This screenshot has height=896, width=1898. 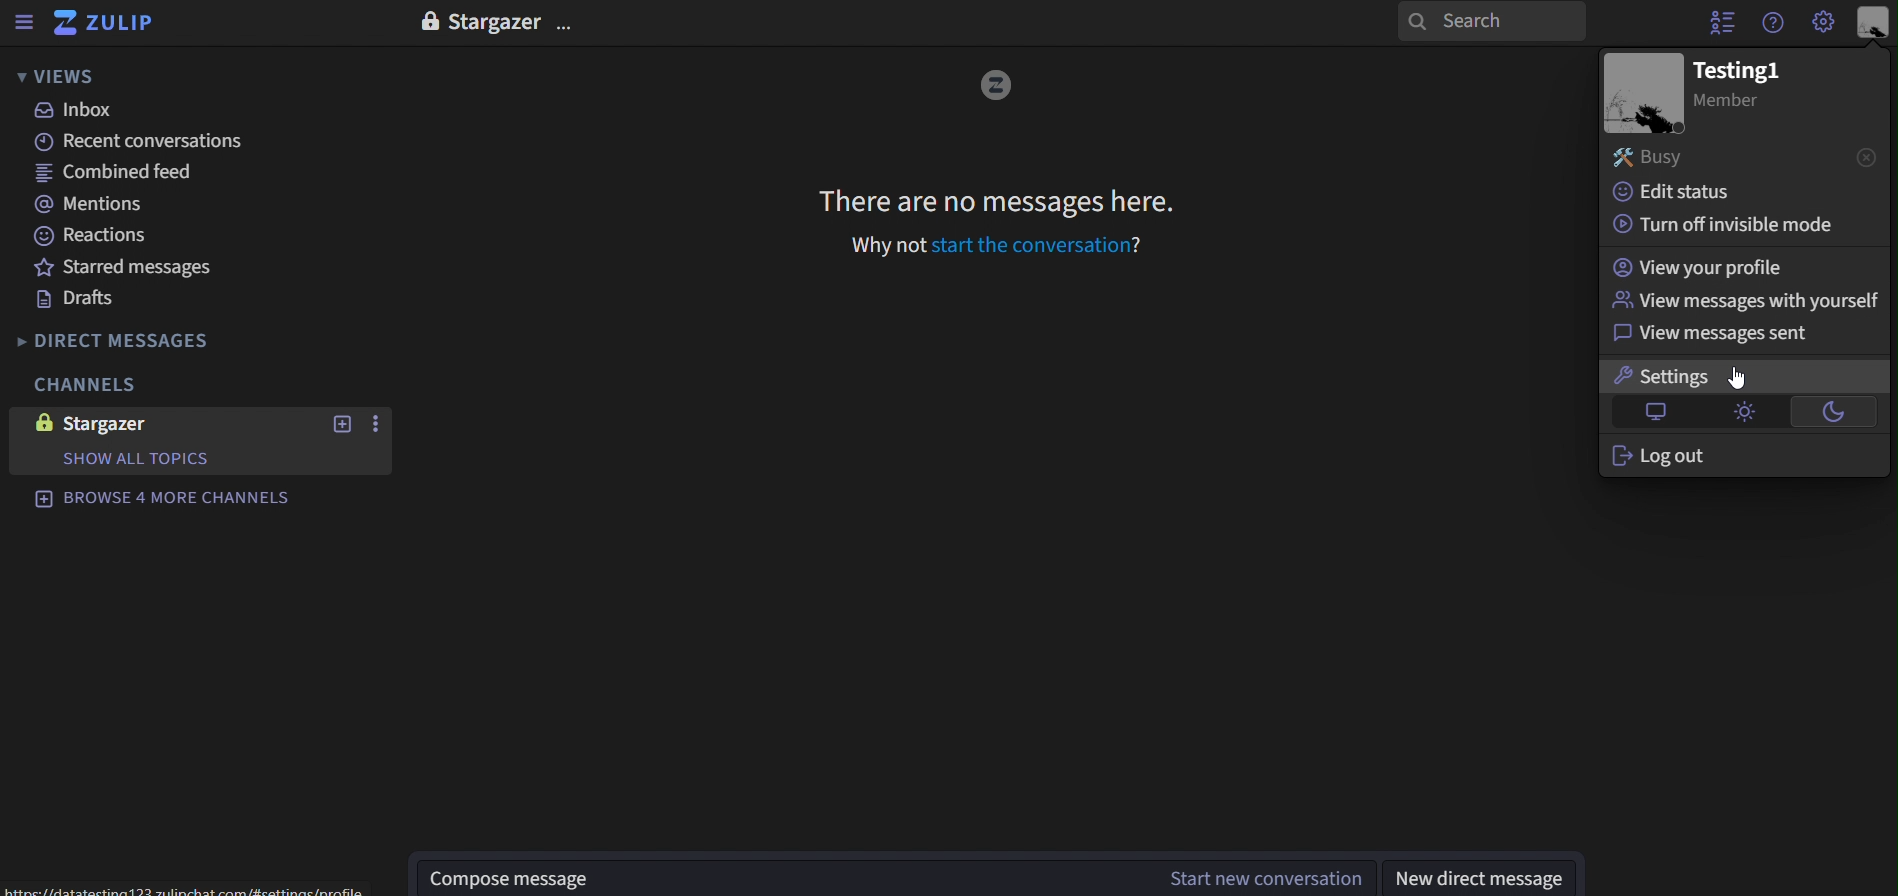 I want to click on hide user list, so click(x=1720, y=22).